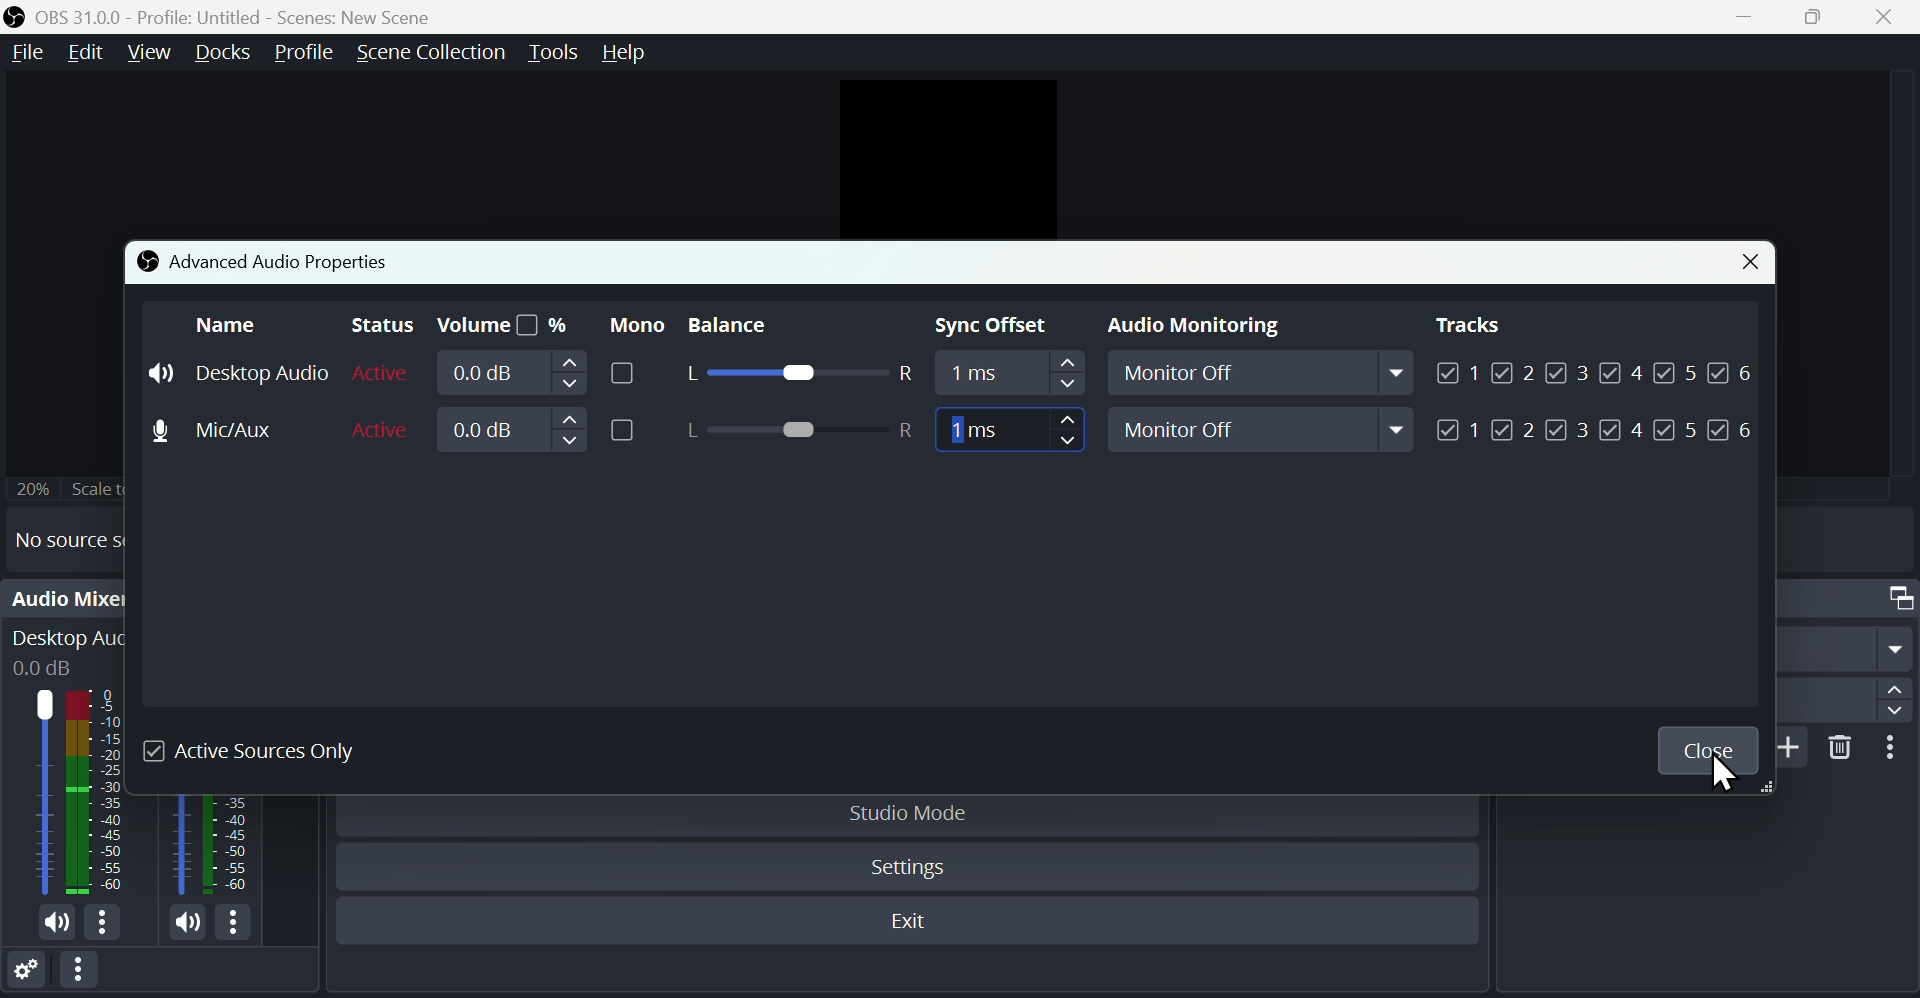  What do you see at coordinates (1753, 16) in the screenshot?
I see `minimise` at bounding box center [1753, 16].